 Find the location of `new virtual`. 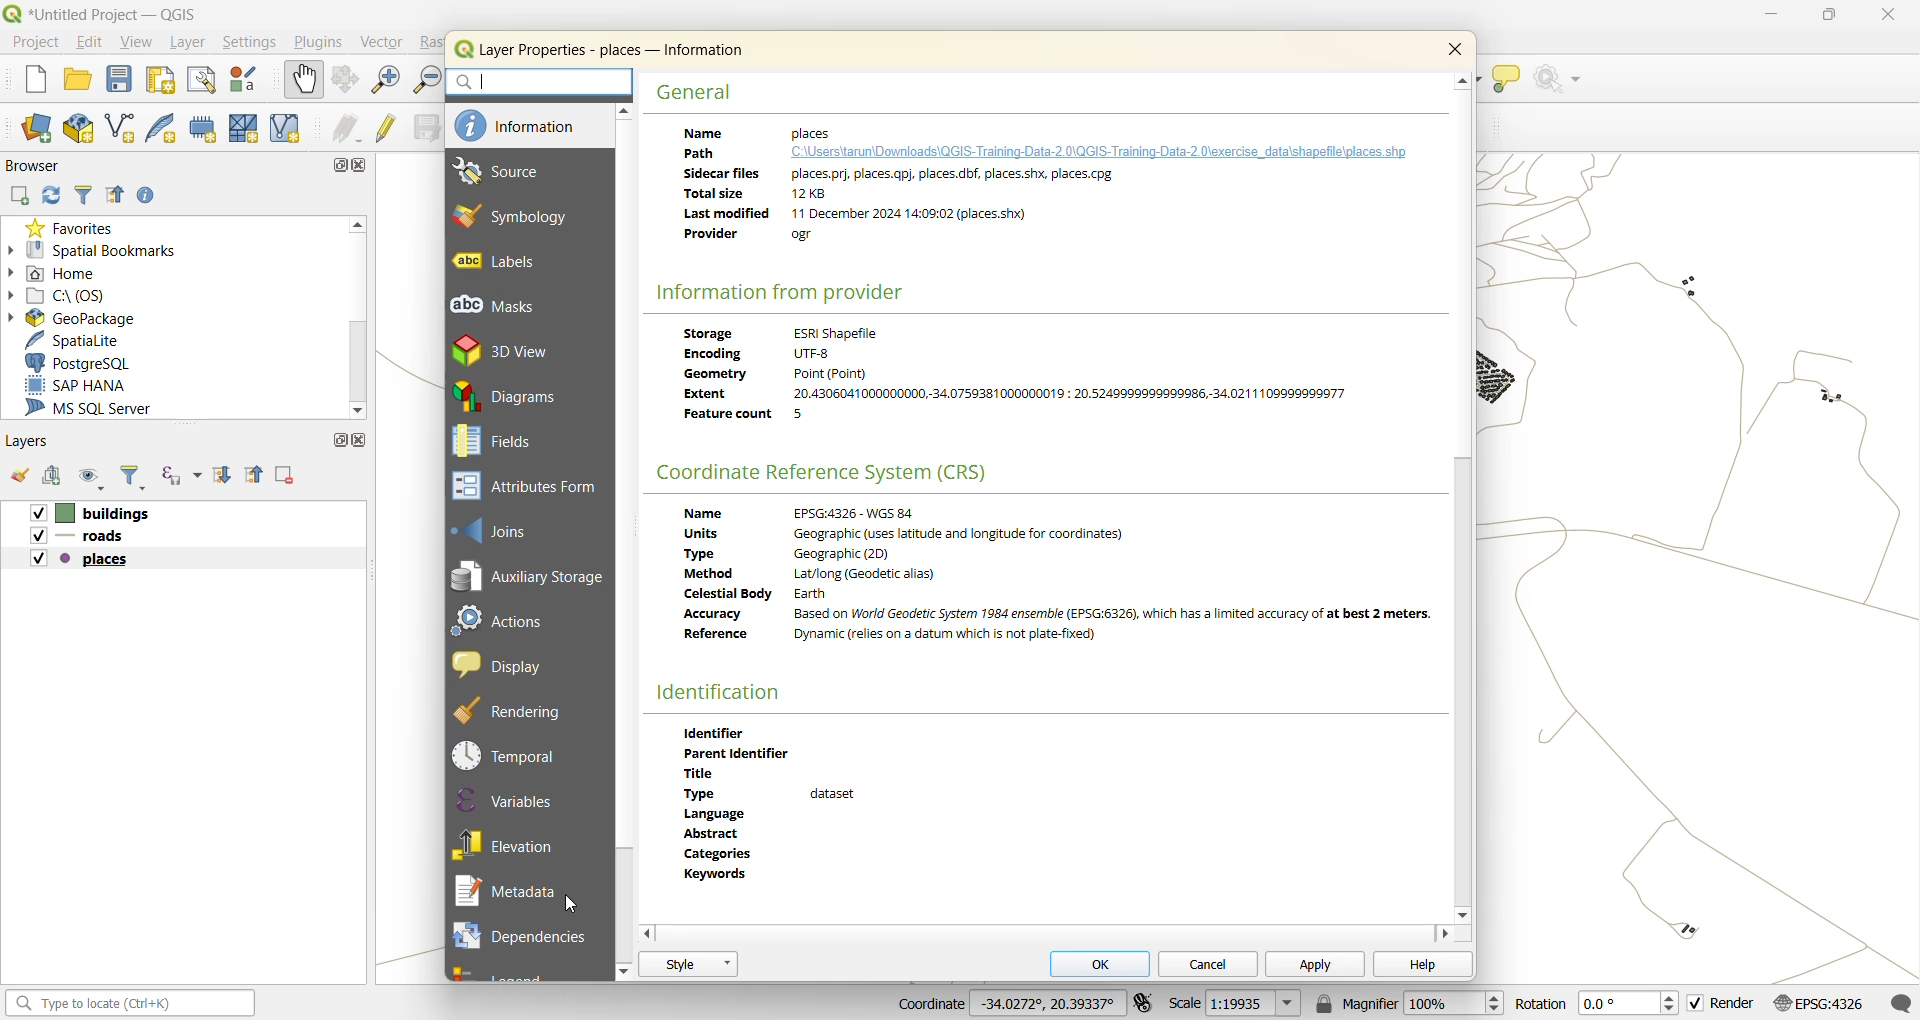

new virtual is located at coordinates (287, 129).